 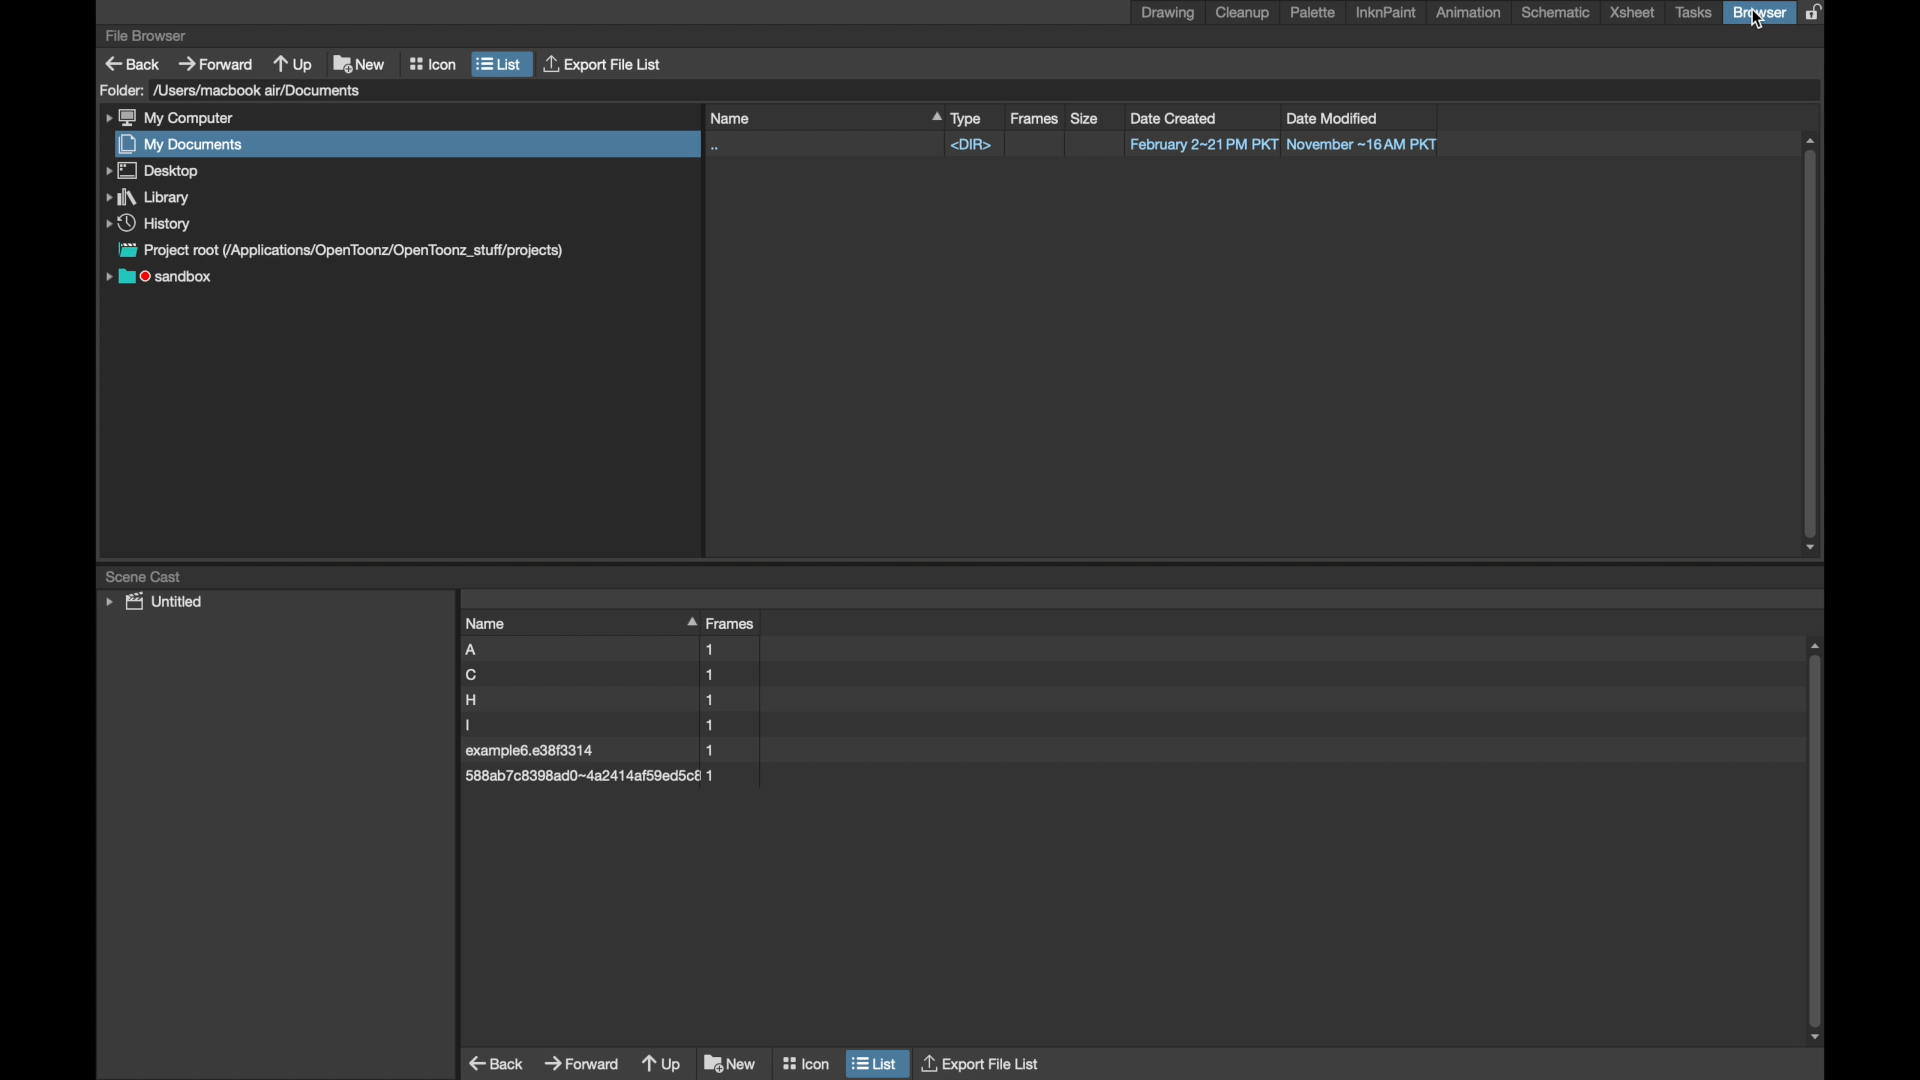 What do you see at coordinates (686, 622) in the screenshot?
I see `sort` at bounding box center [686, 622].